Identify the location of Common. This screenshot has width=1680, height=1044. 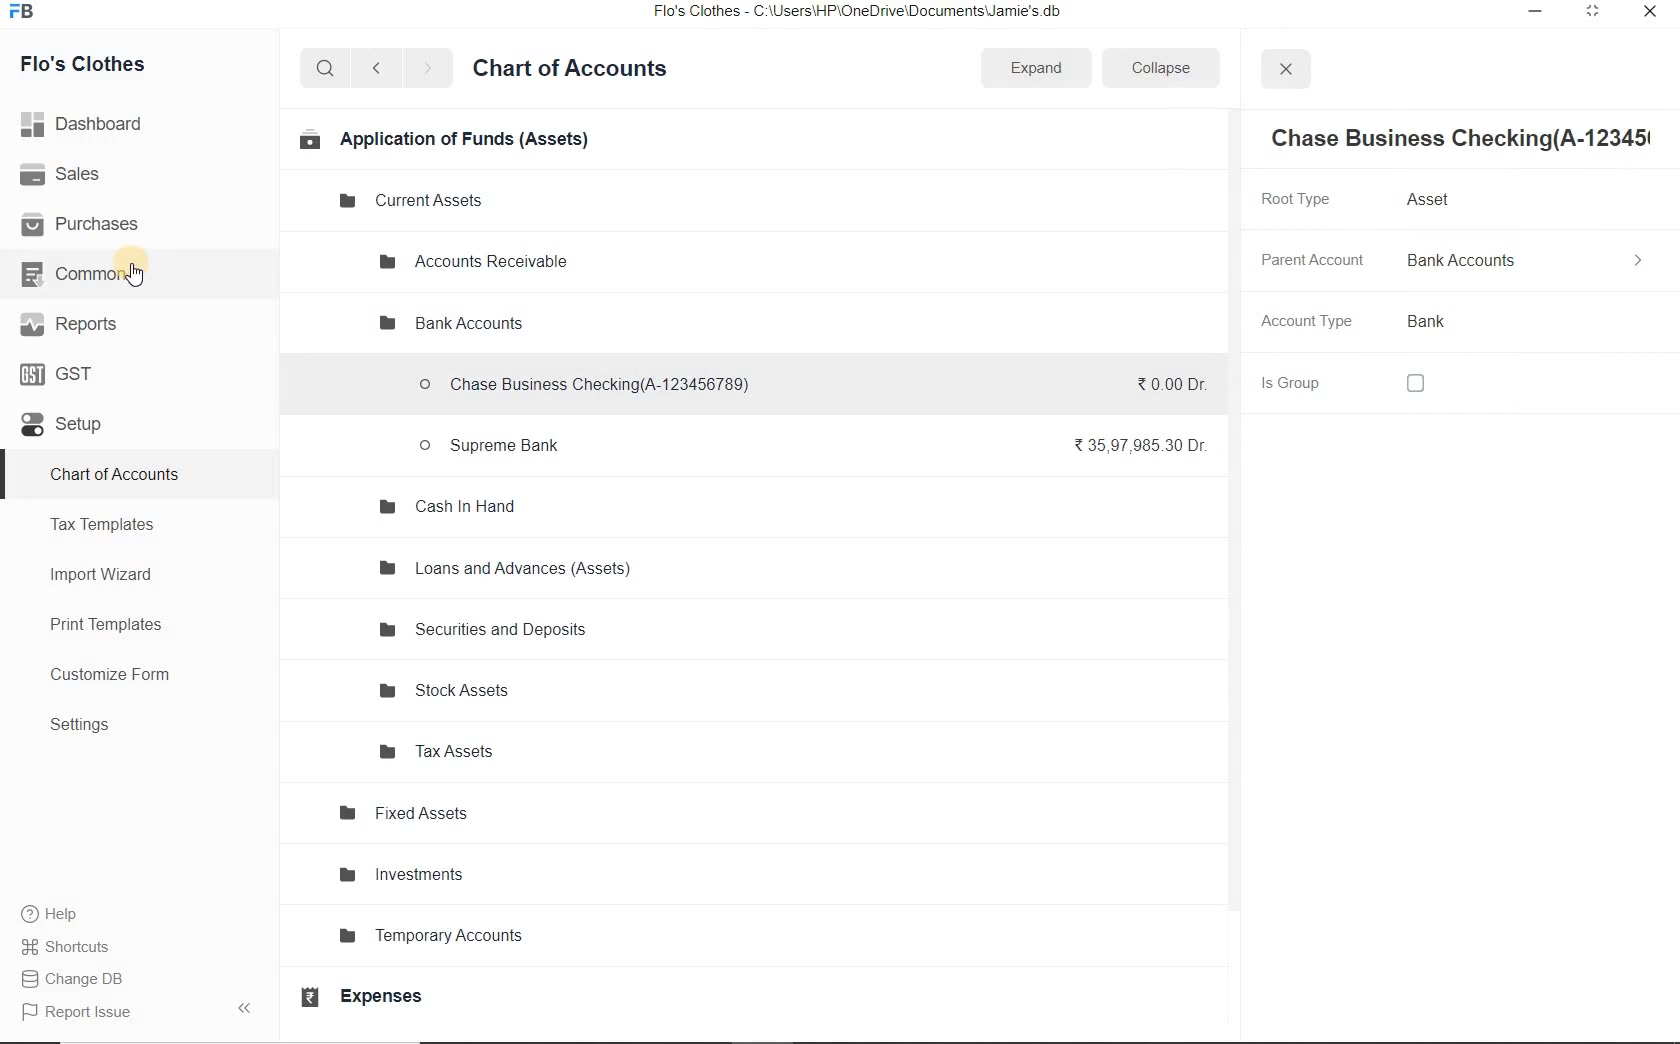
(98, 273).